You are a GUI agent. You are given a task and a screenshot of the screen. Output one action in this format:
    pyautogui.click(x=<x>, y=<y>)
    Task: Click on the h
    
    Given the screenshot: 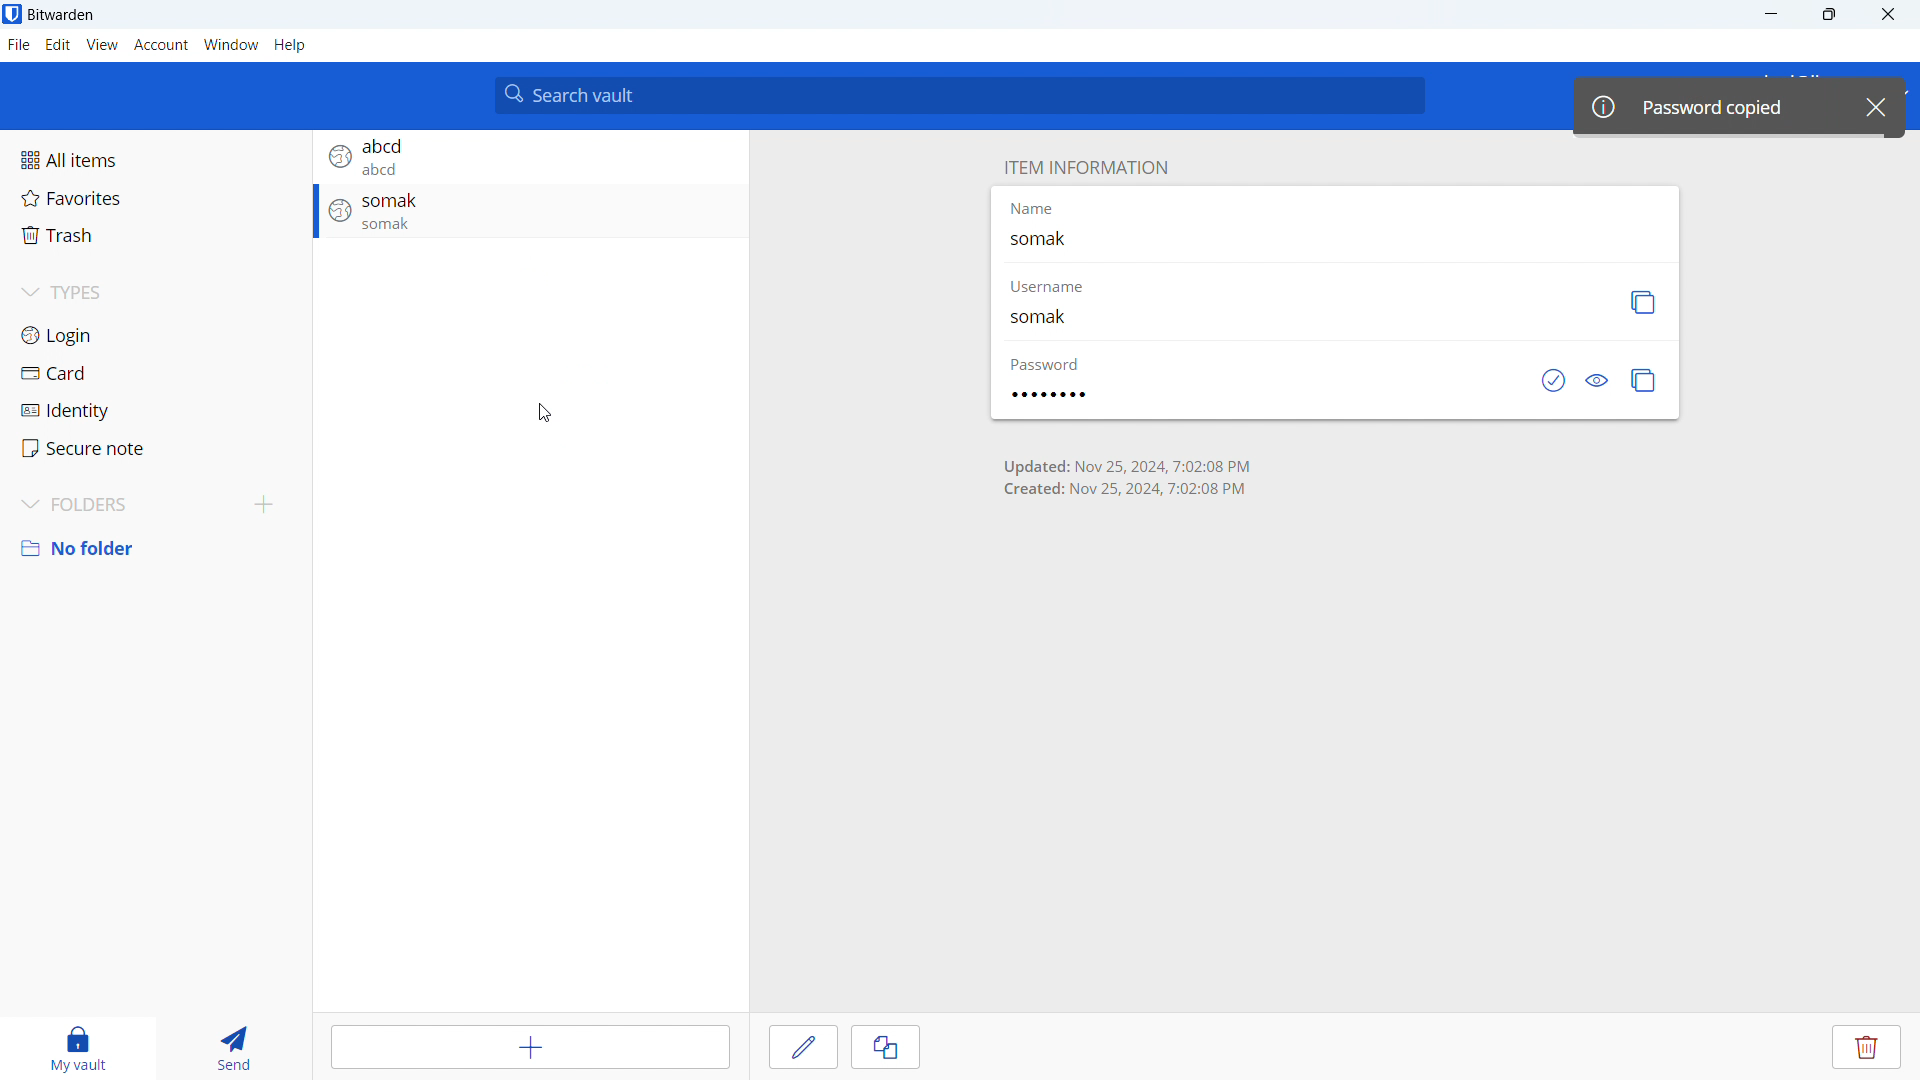 What is the action you would take?
    pyautogui.click(x=290, y=45)
    